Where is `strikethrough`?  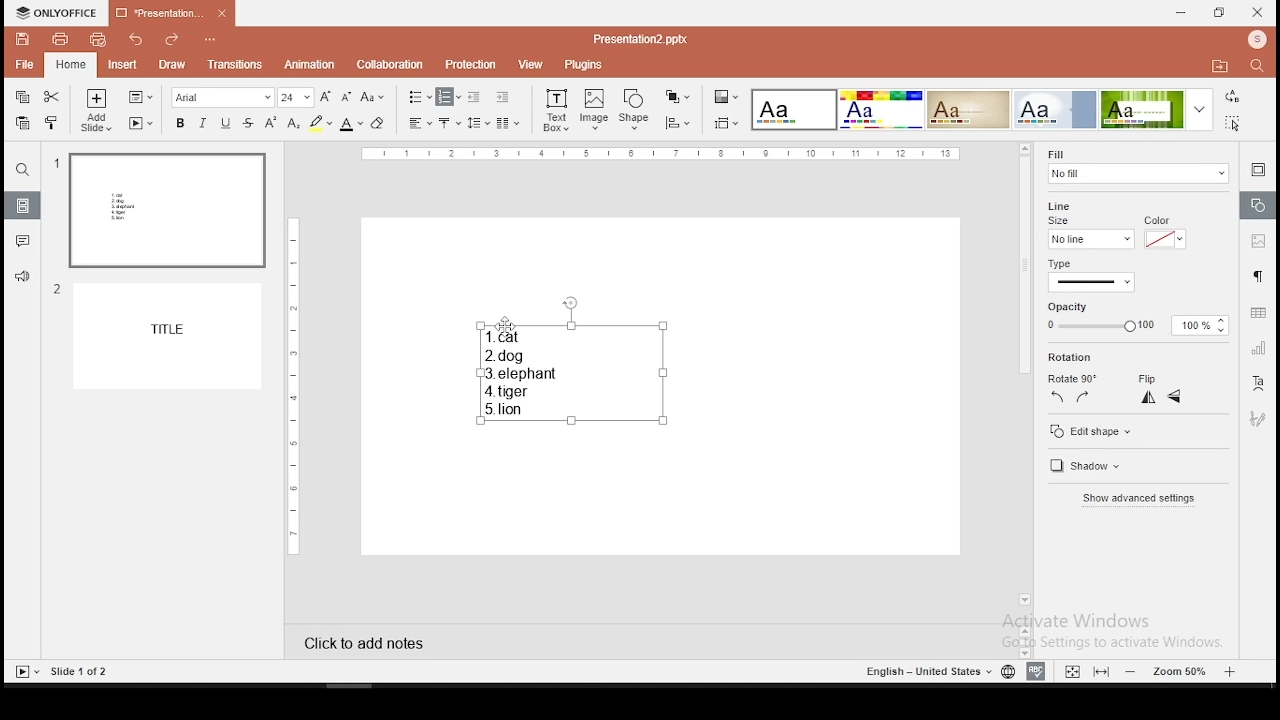 strikethrough is located at coordinates (248, 123).